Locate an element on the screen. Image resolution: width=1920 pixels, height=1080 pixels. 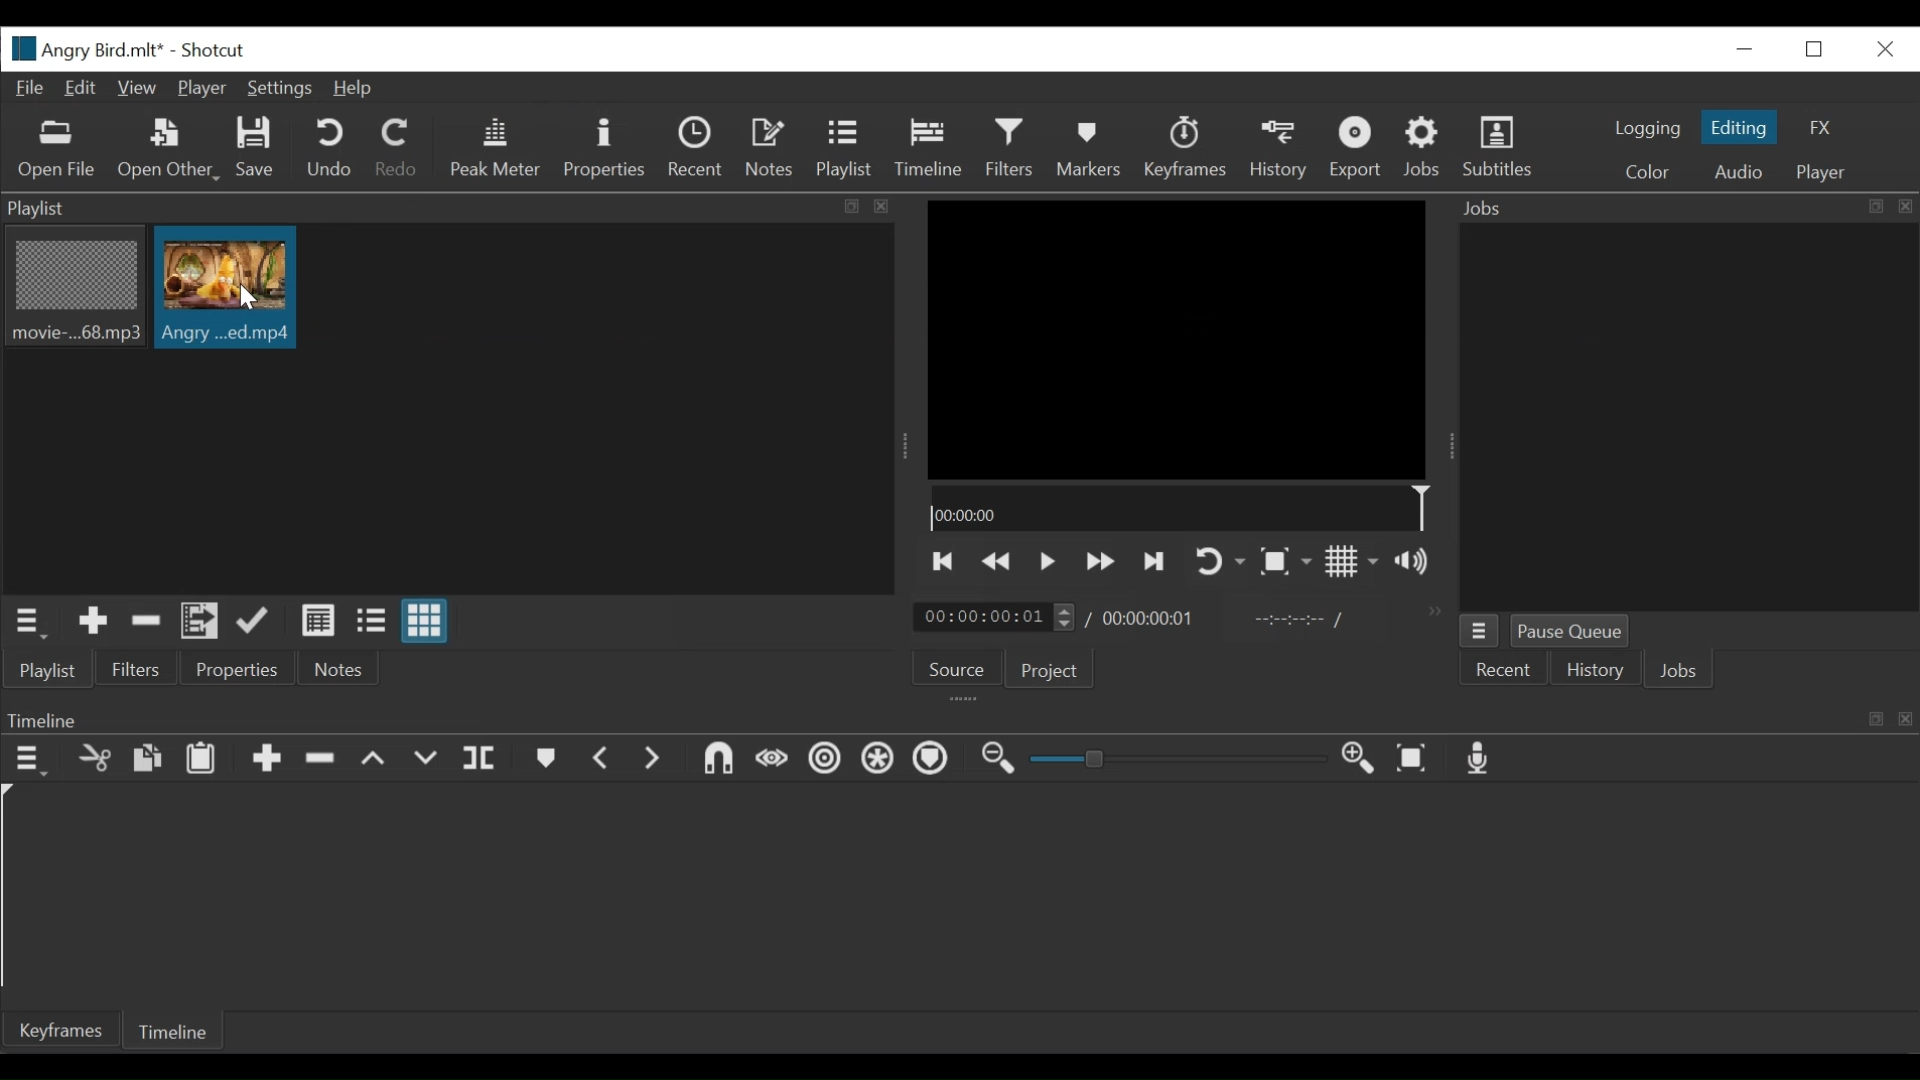
Markers is located at coordinates (547, 759).